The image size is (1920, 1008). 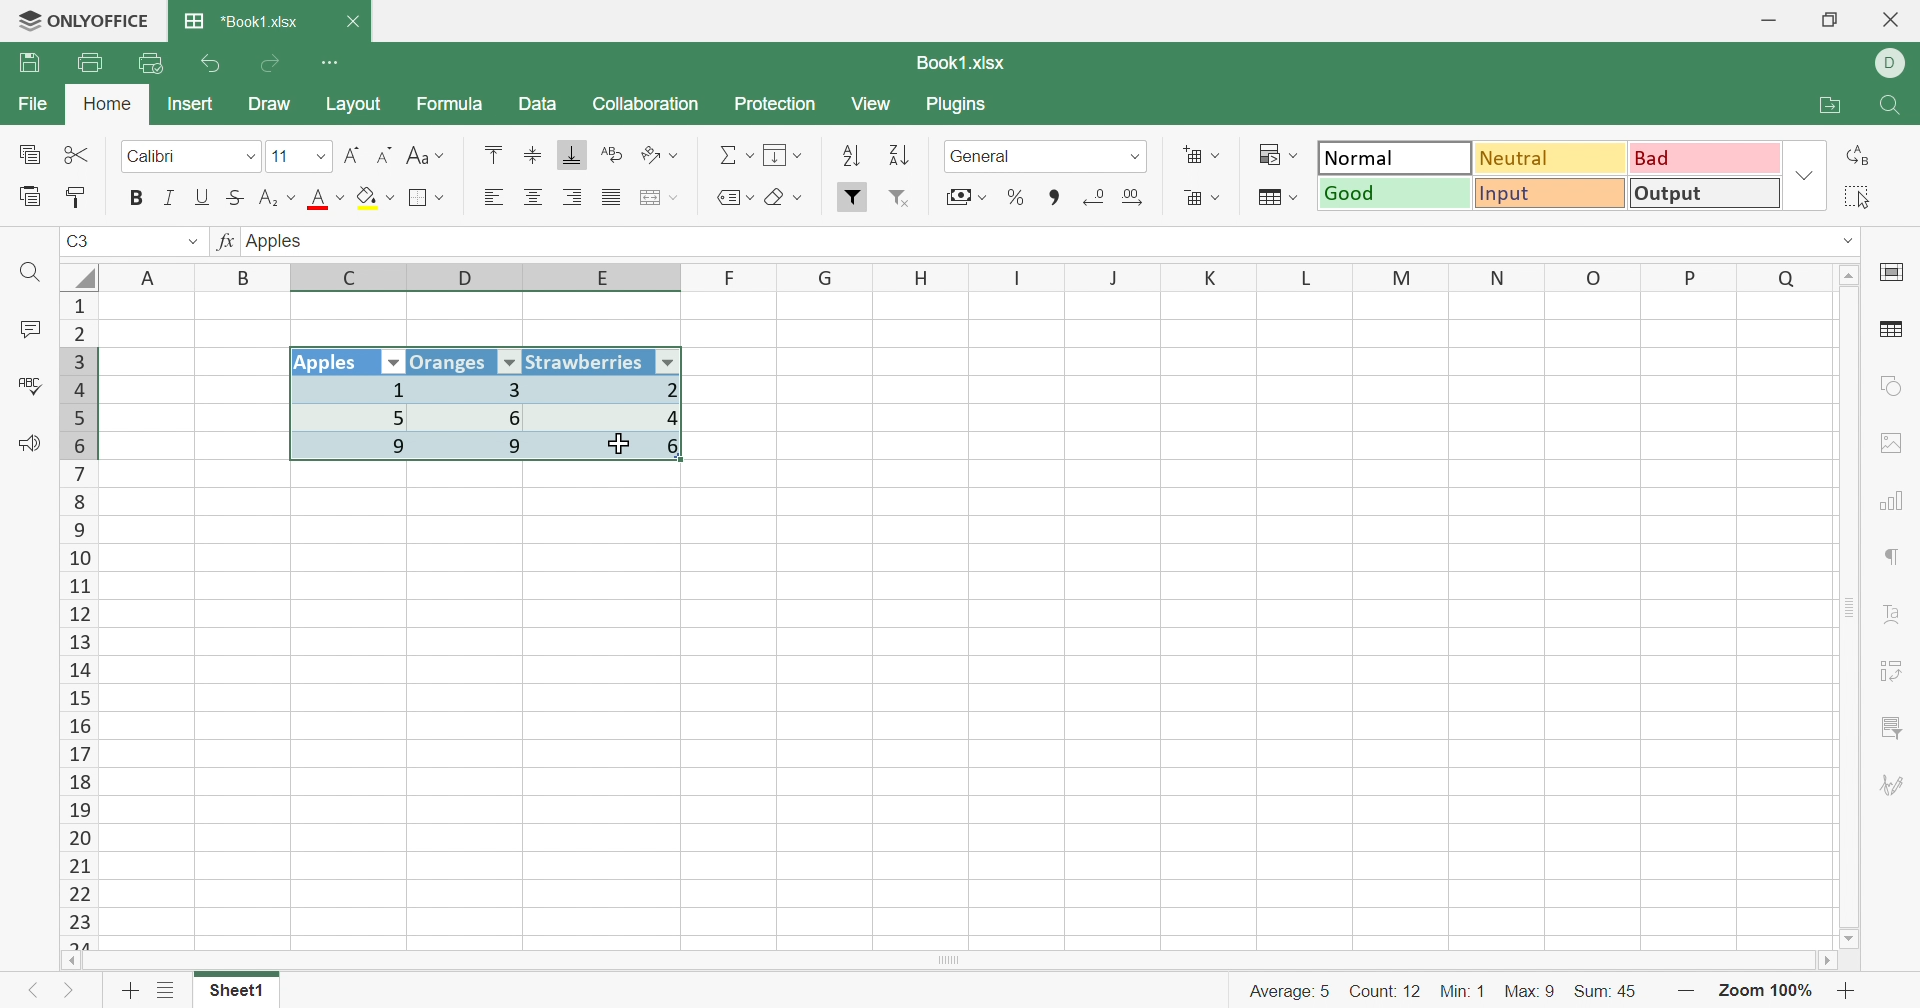 I want to click on Increase decimals, so click(x=1141, y=197).